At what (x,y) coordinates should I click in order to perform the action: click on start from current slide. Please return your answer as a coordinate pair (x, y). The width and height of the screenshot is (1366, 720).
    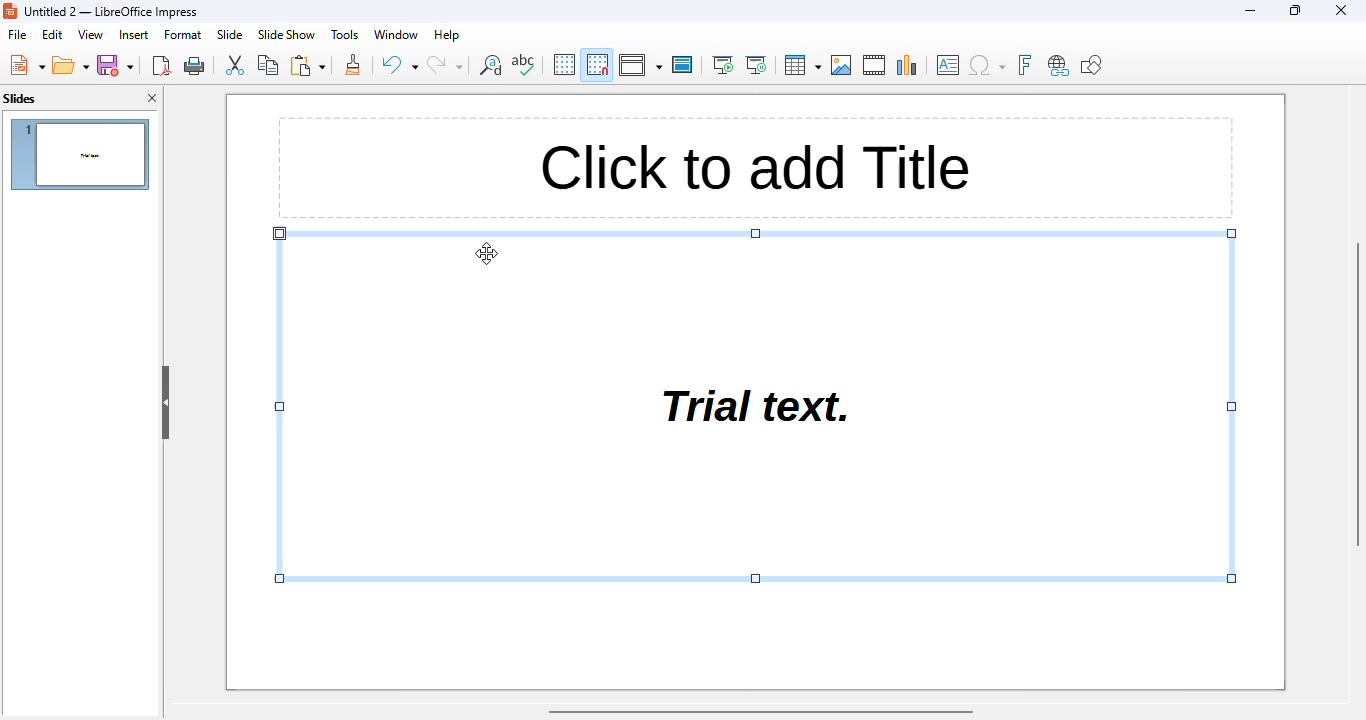
    Looking at the image, I should click on (757, 65).